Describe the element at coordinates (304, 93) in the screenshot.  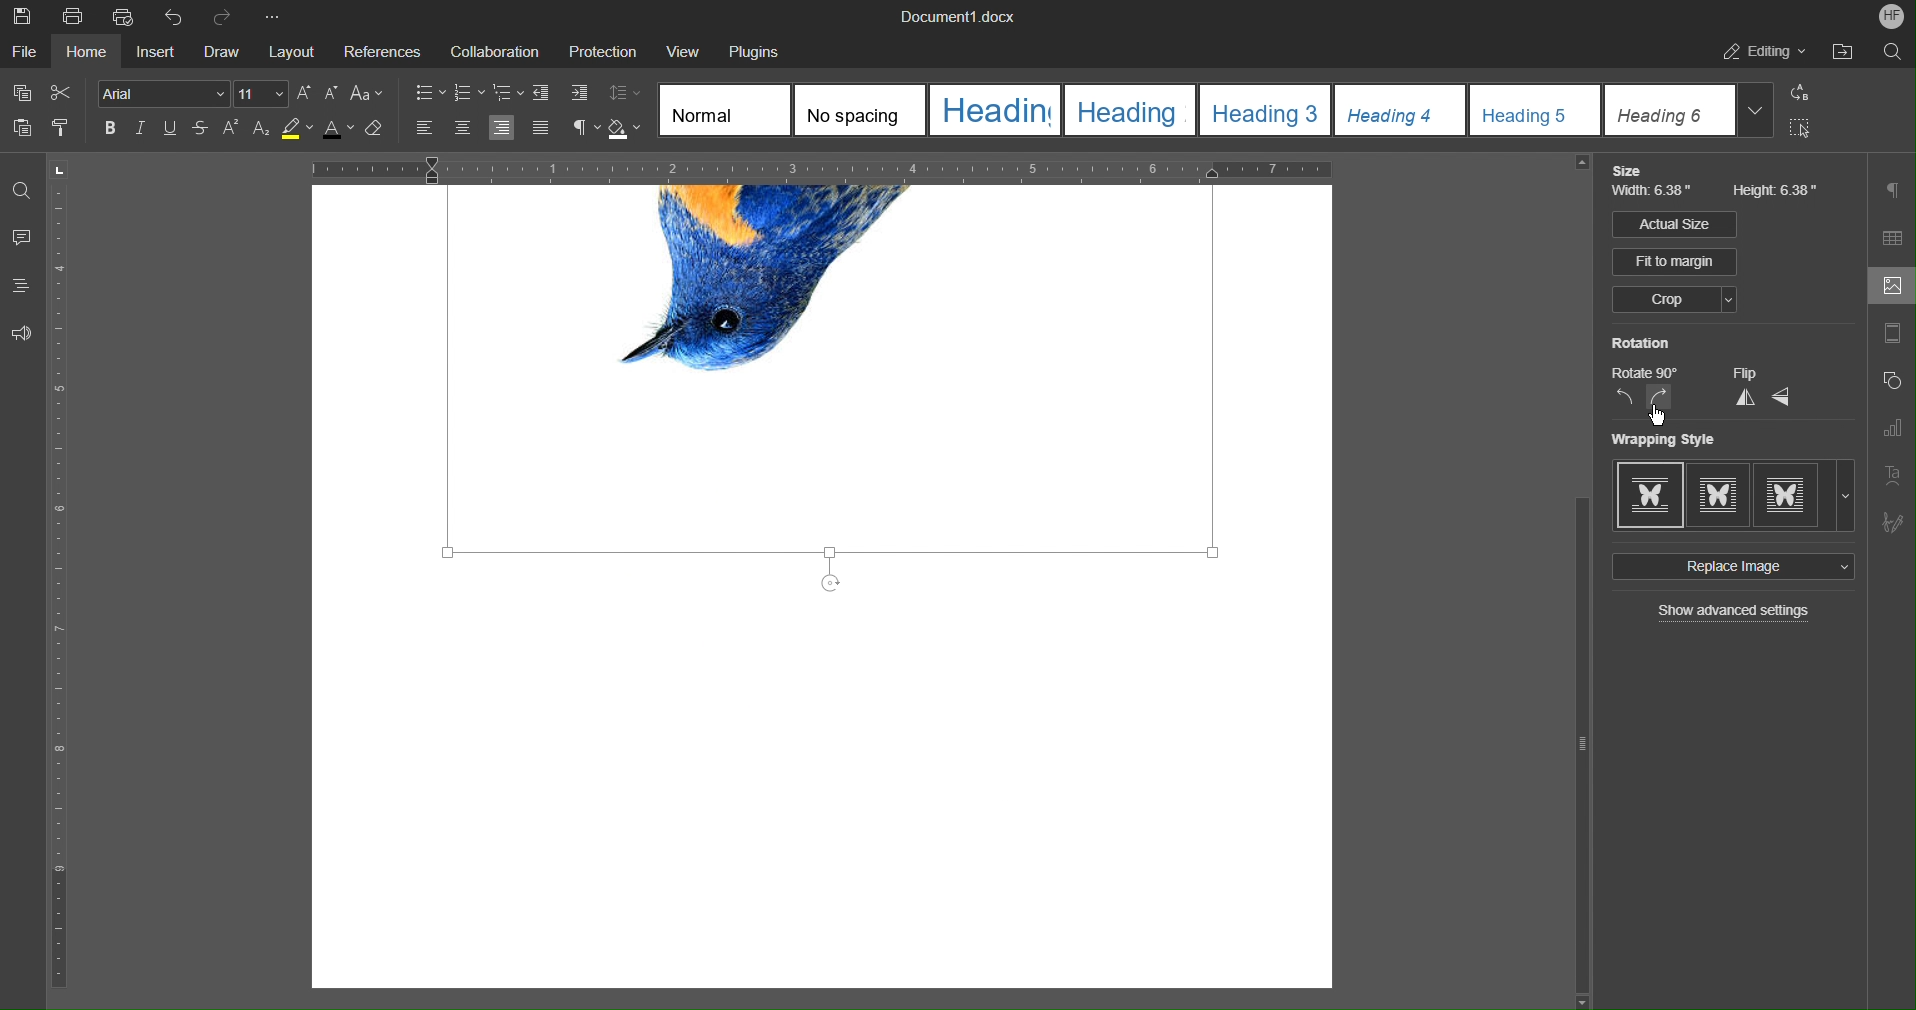
I see `Increase Font Size` at that location.